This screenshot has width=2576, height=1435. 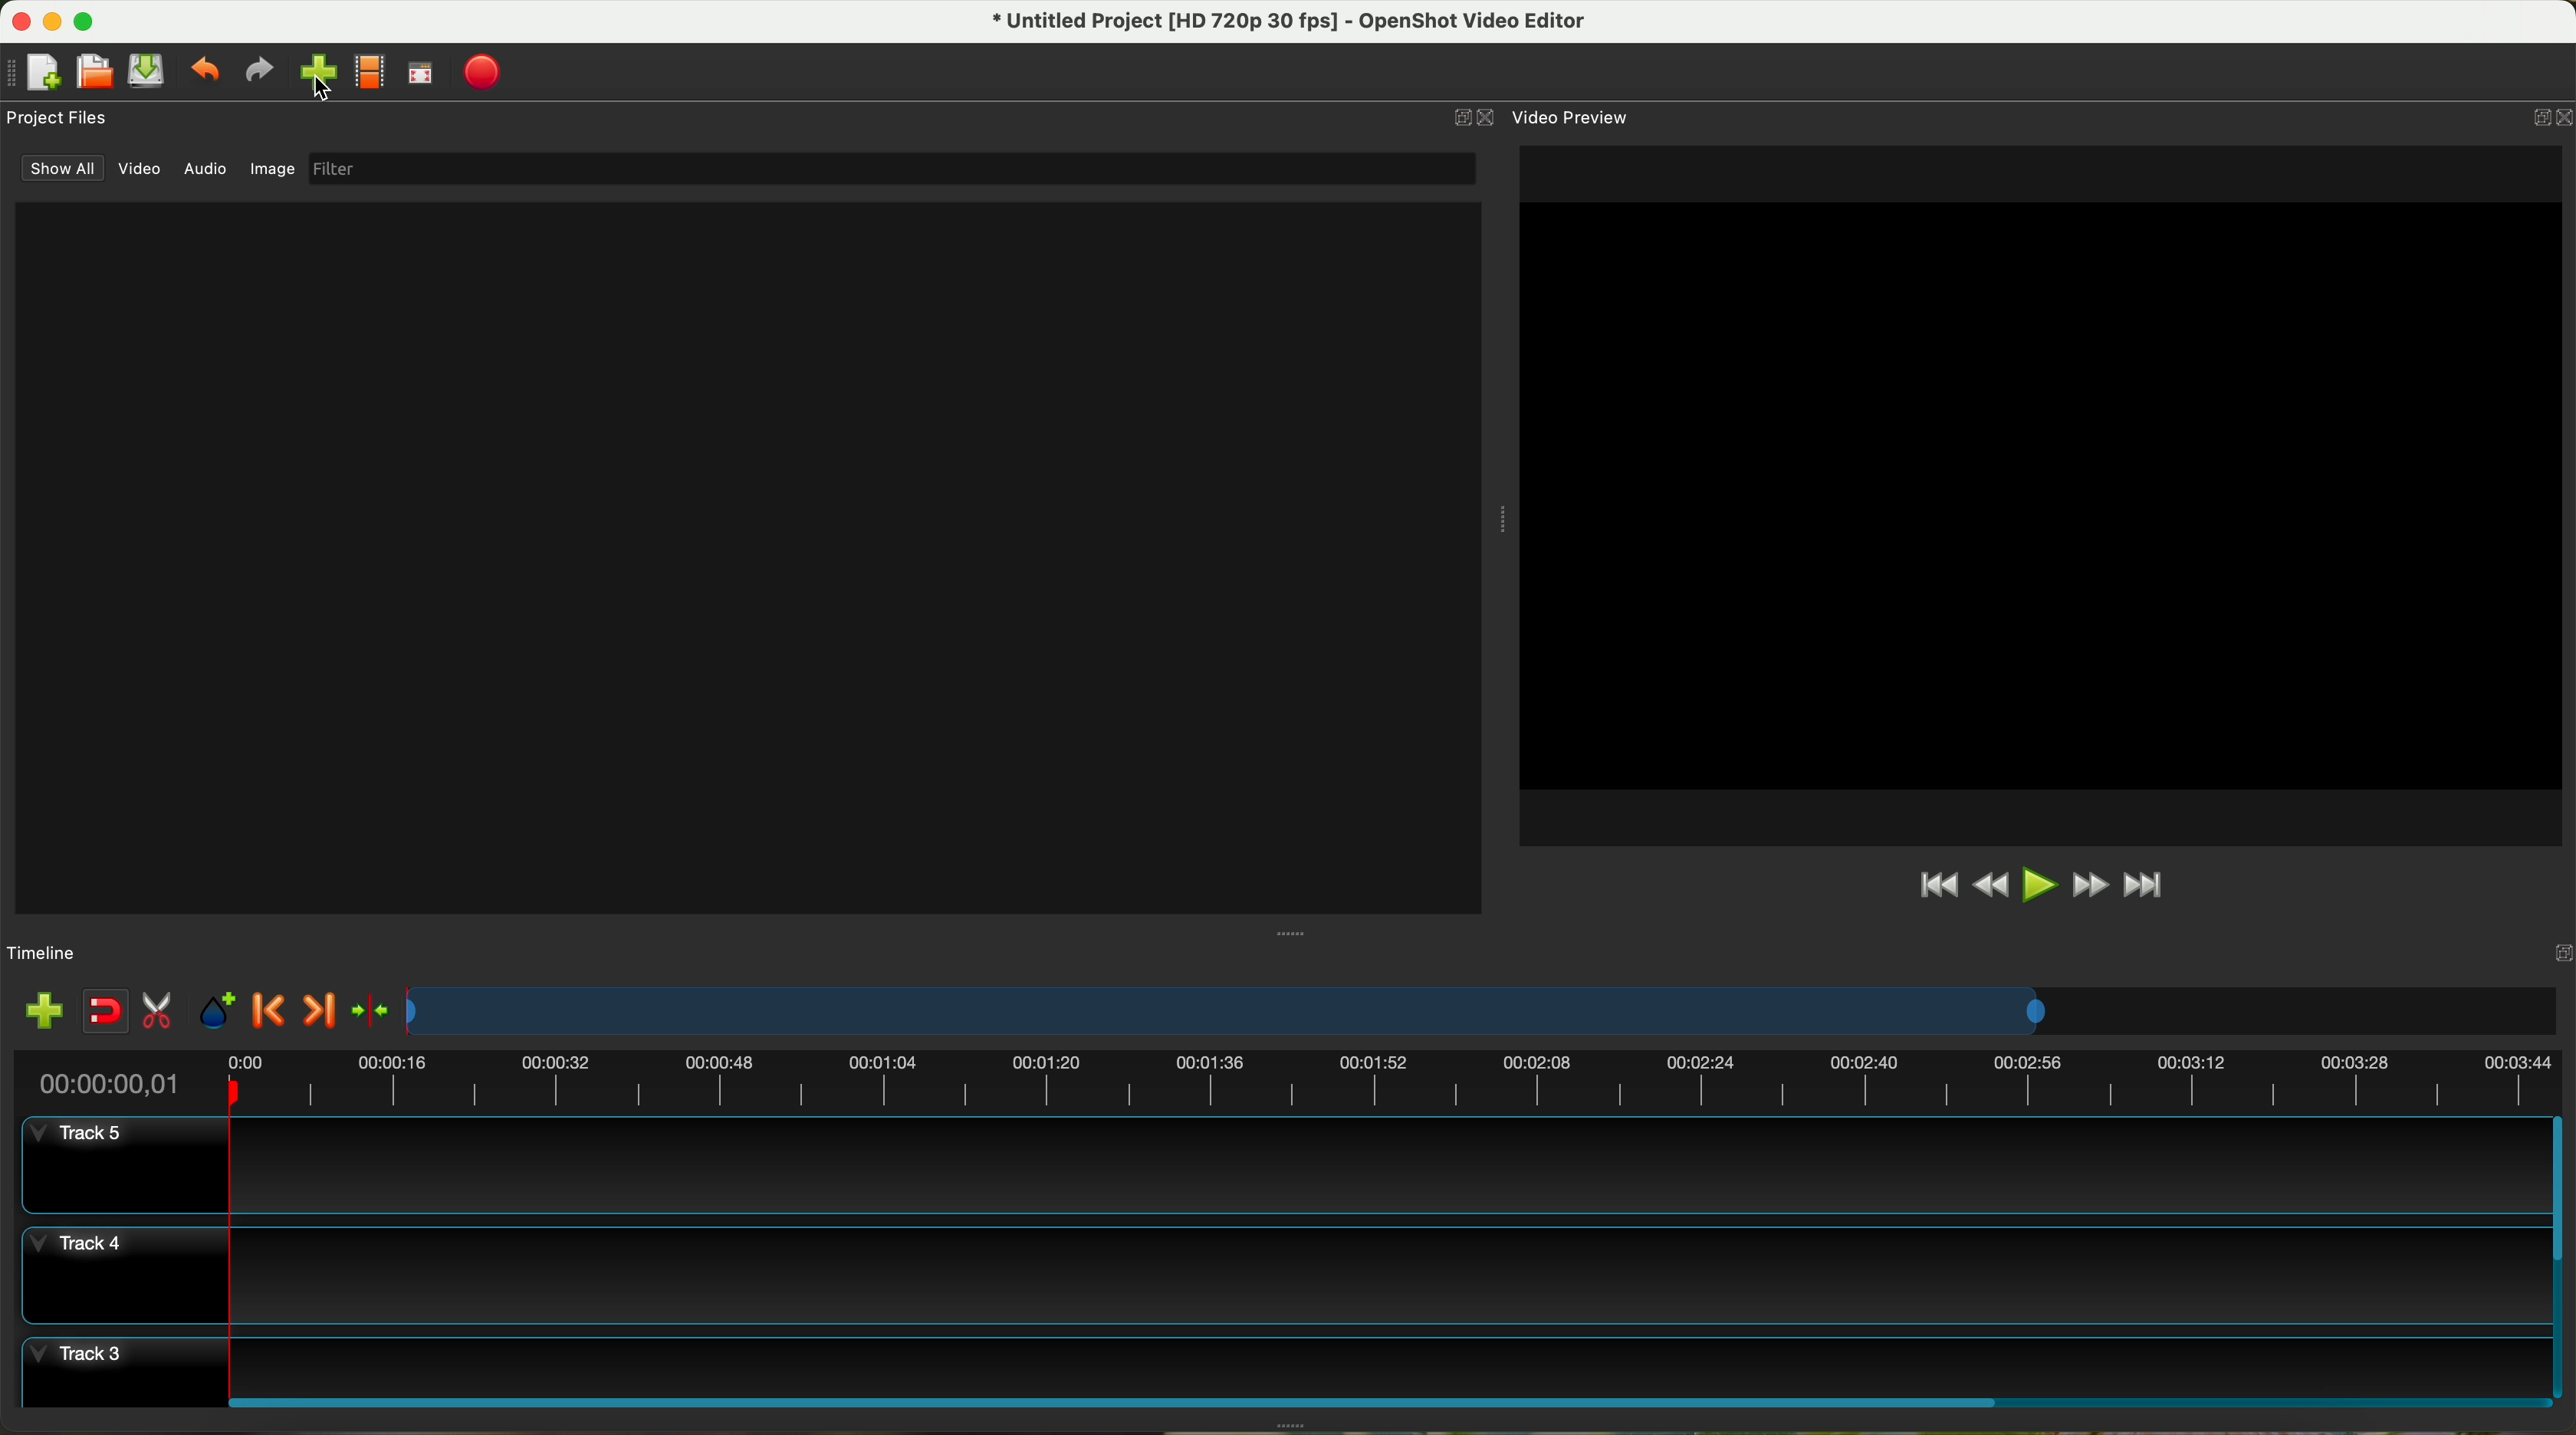 What do you see at coordinates (1283, 1362) in the screenshot?
I see `track 3` at bounding box center [1283, 1362].